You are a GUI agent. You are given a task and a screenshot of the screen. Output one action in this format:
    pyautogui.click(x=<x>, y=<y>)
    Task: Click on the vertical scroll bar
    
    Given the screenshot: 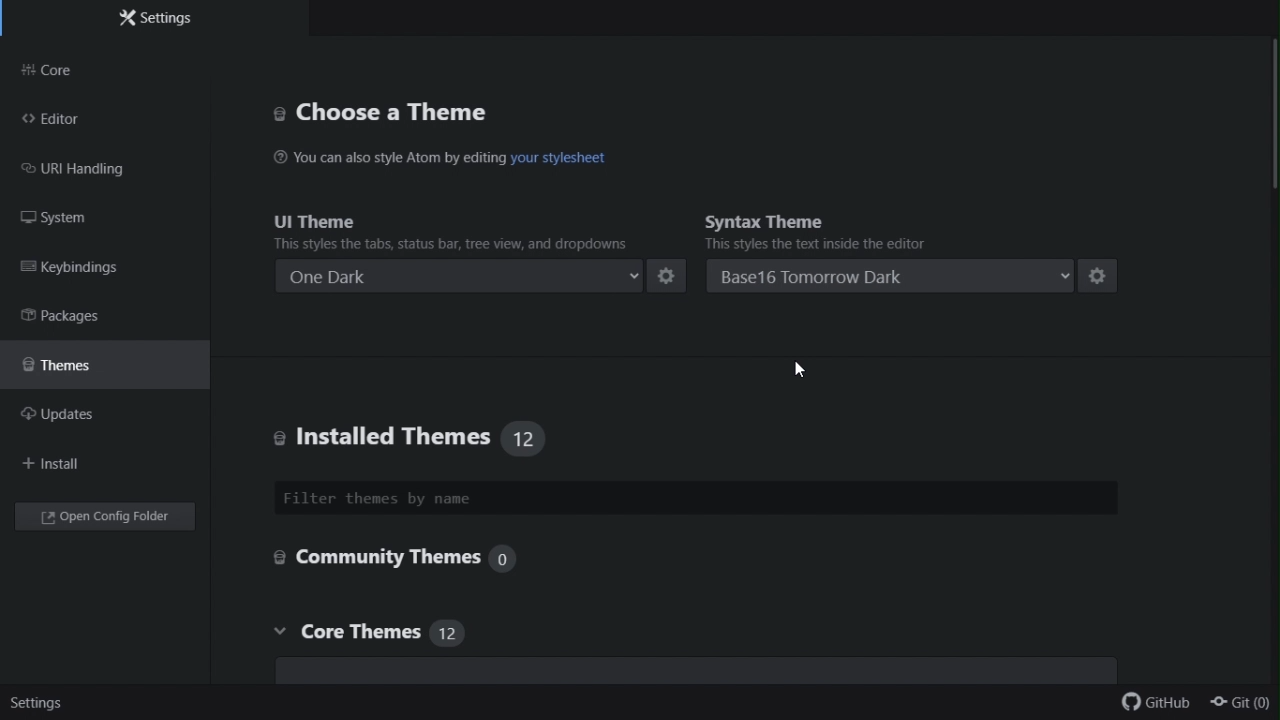 What is the action you would take?
    pyautogui.click(x=1272, y=110)
    